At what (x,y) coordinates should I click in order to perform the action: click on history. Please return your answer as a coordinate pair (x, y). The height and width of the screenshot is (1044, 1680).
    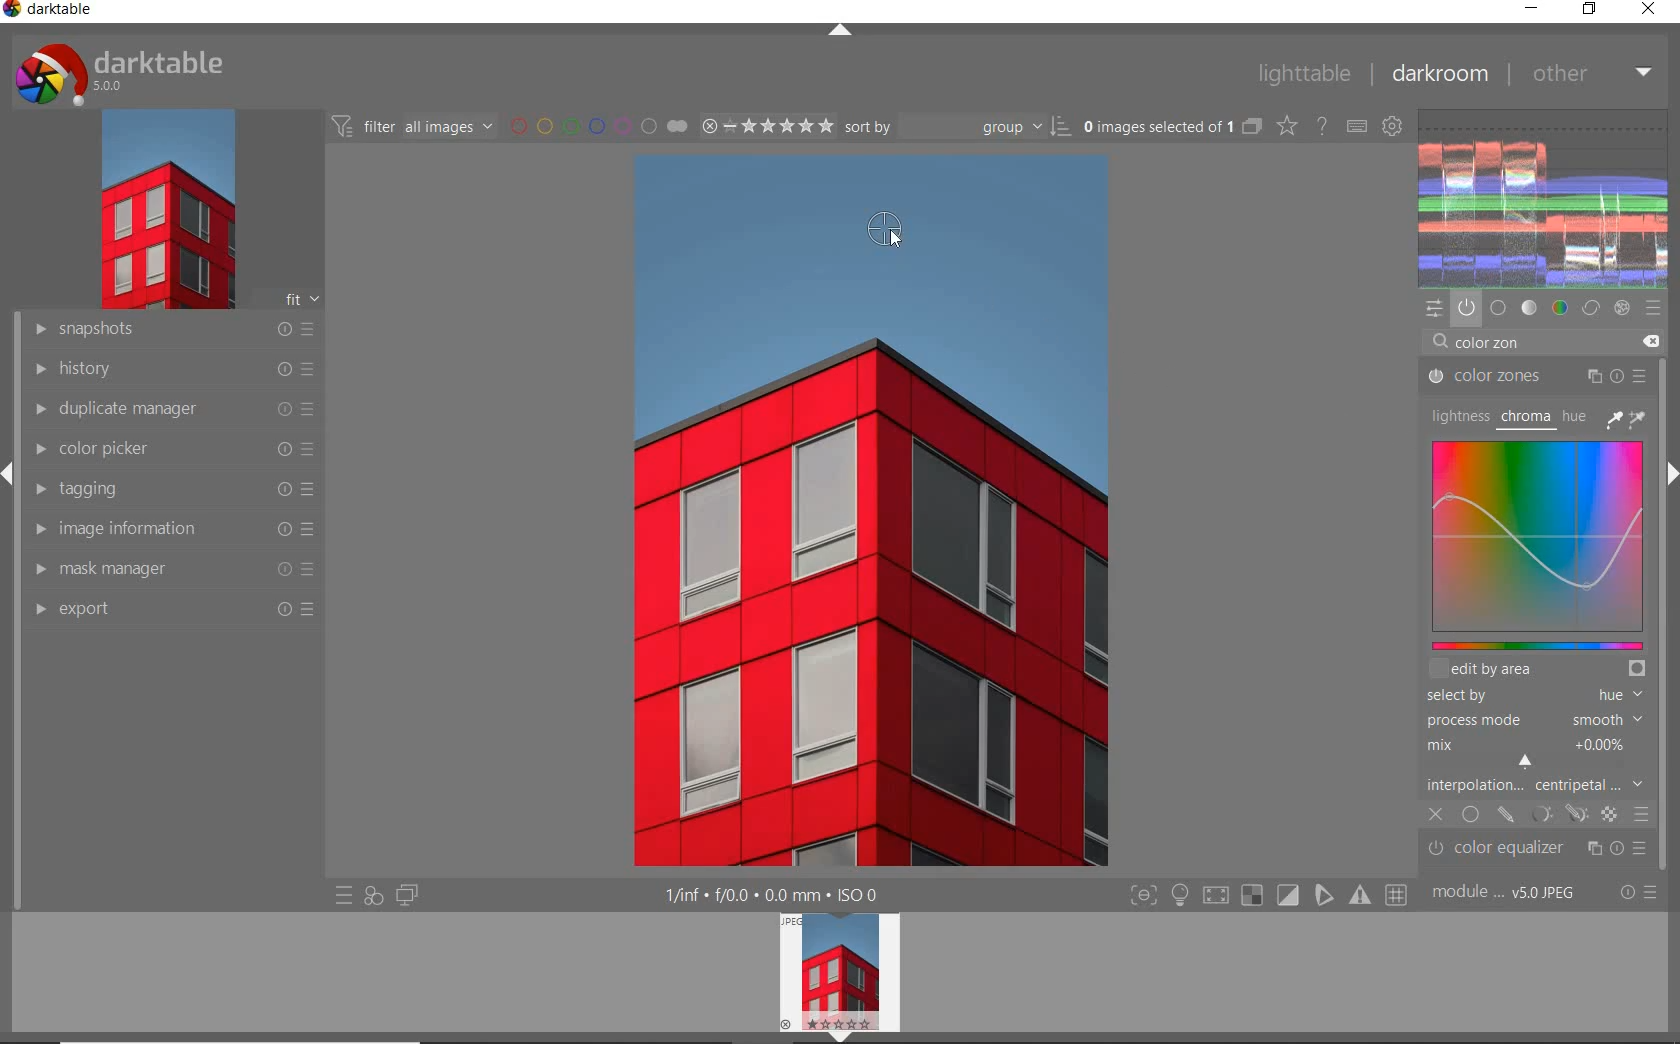
    Looking at the image, I should click on (169, 370).